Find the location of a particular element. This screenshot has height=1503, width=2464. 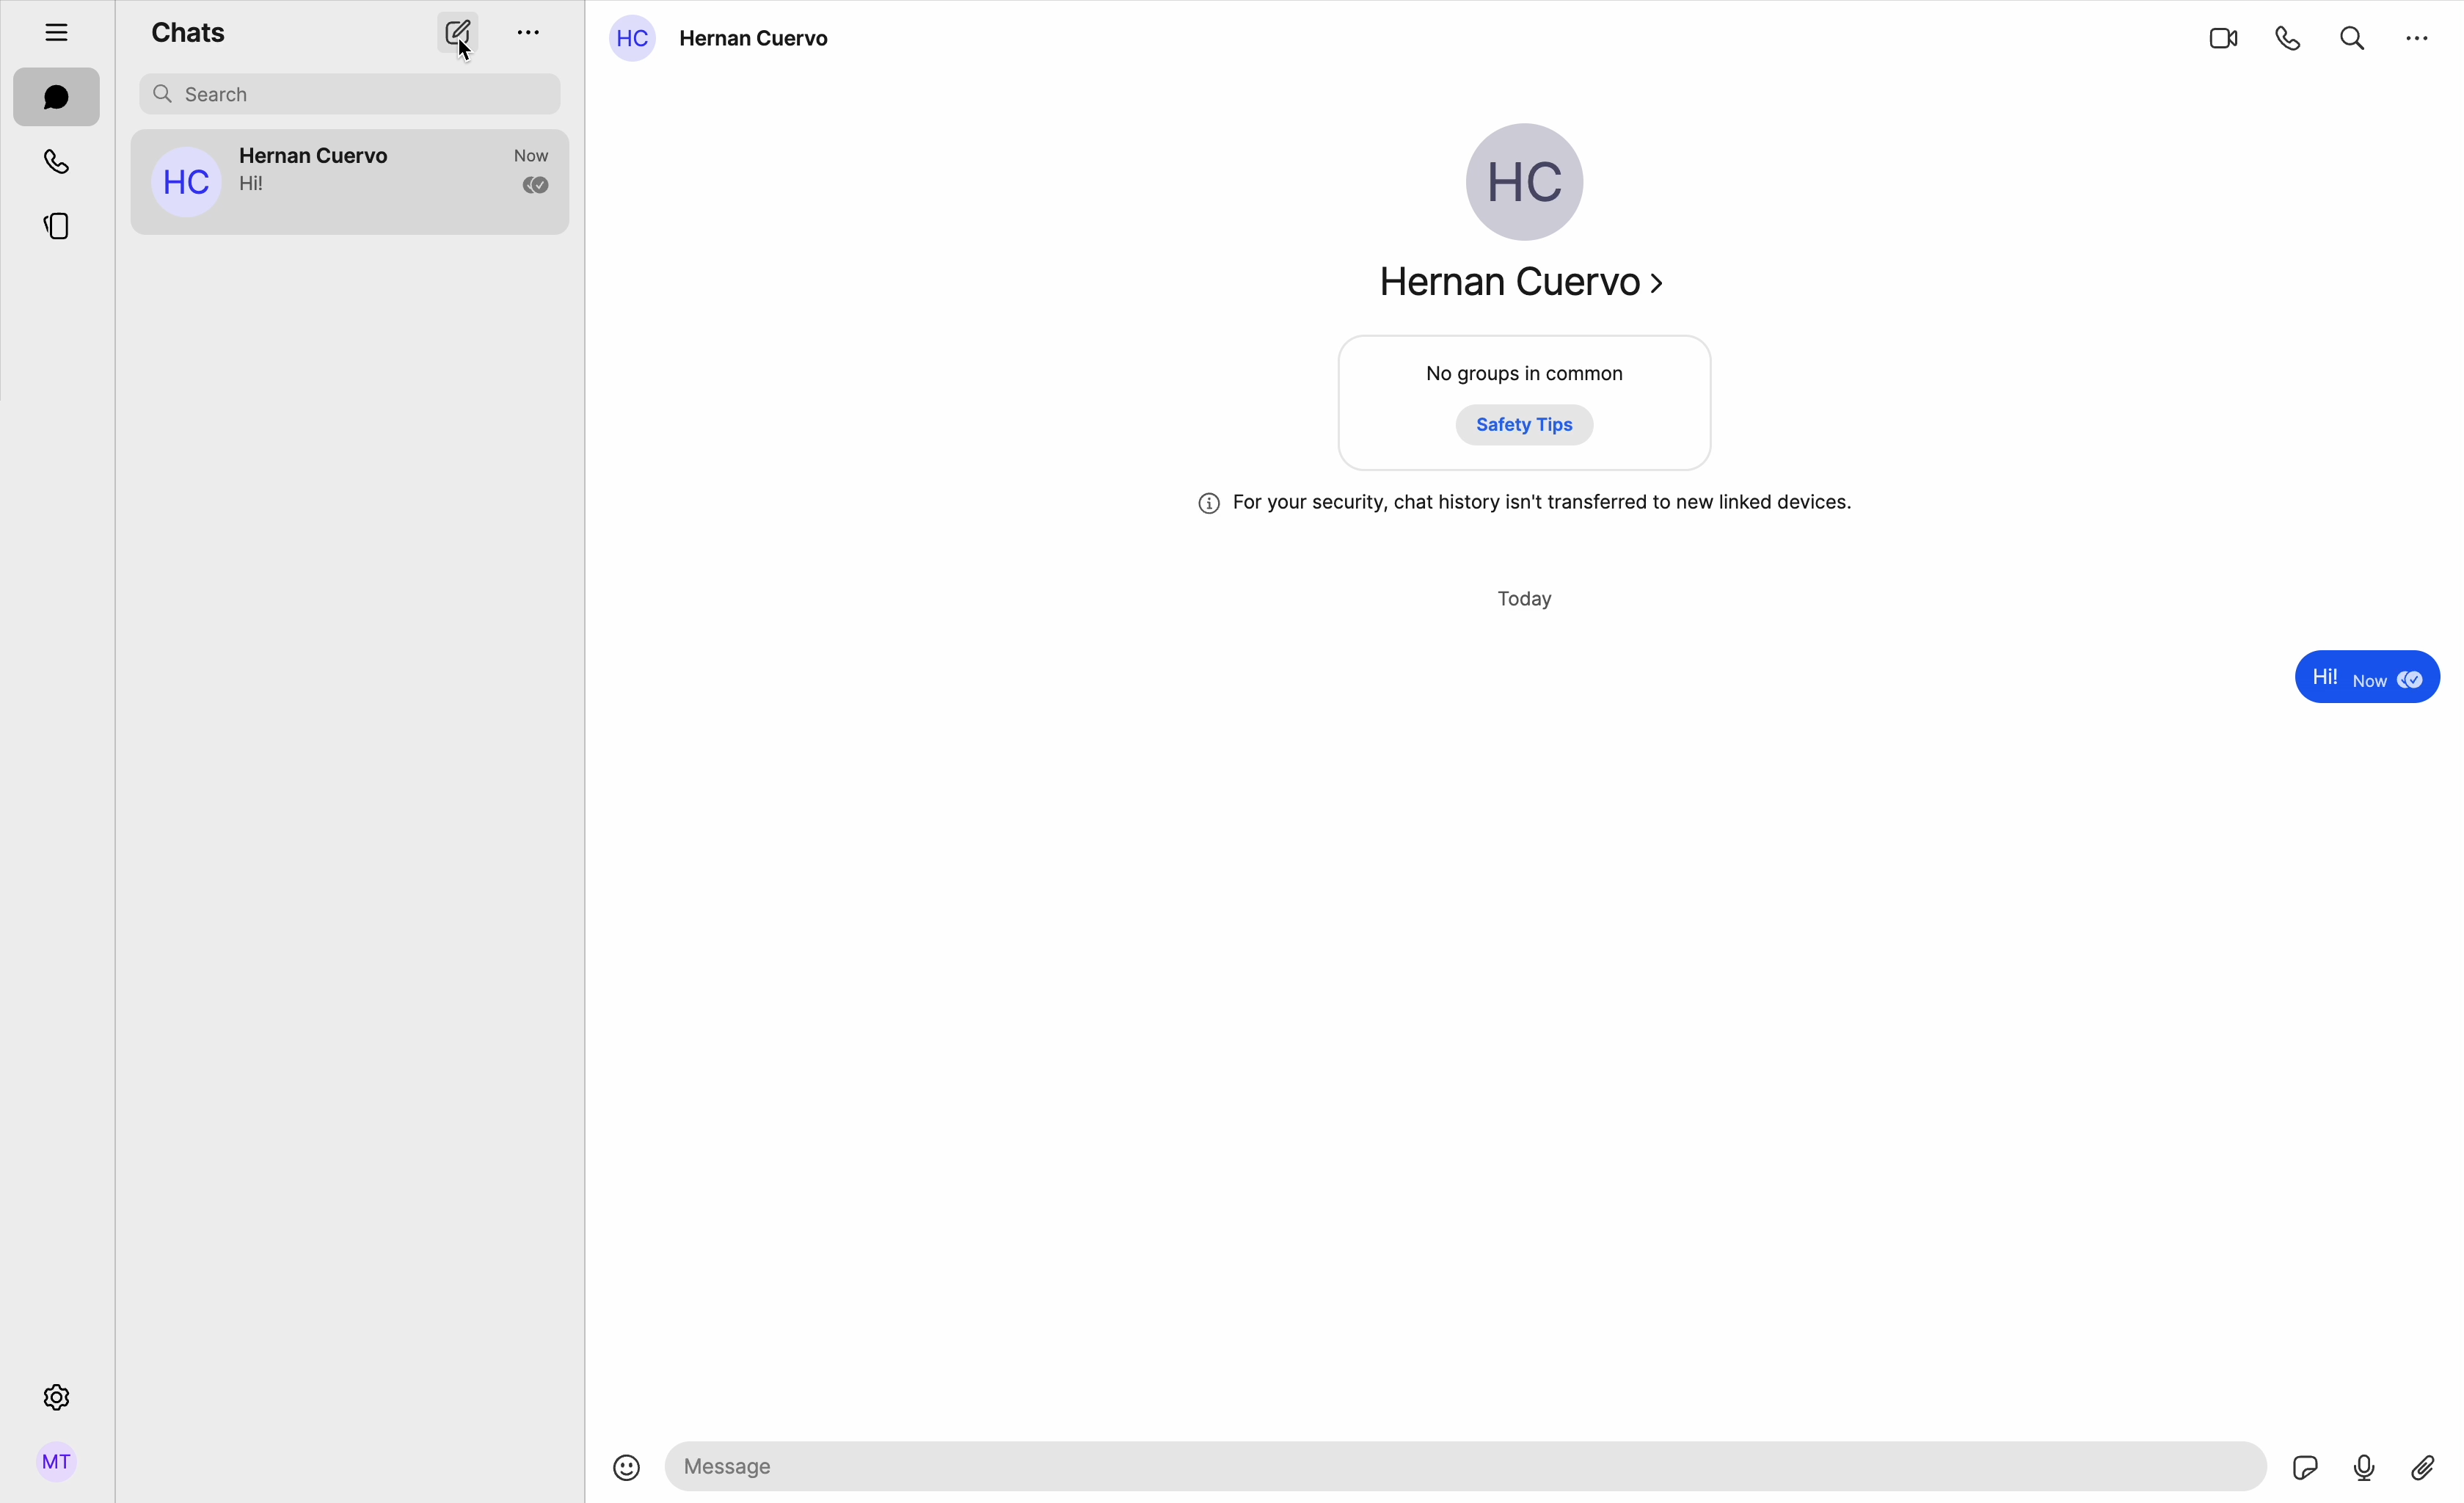

no groups in common is located at coordinates (1528, 407).